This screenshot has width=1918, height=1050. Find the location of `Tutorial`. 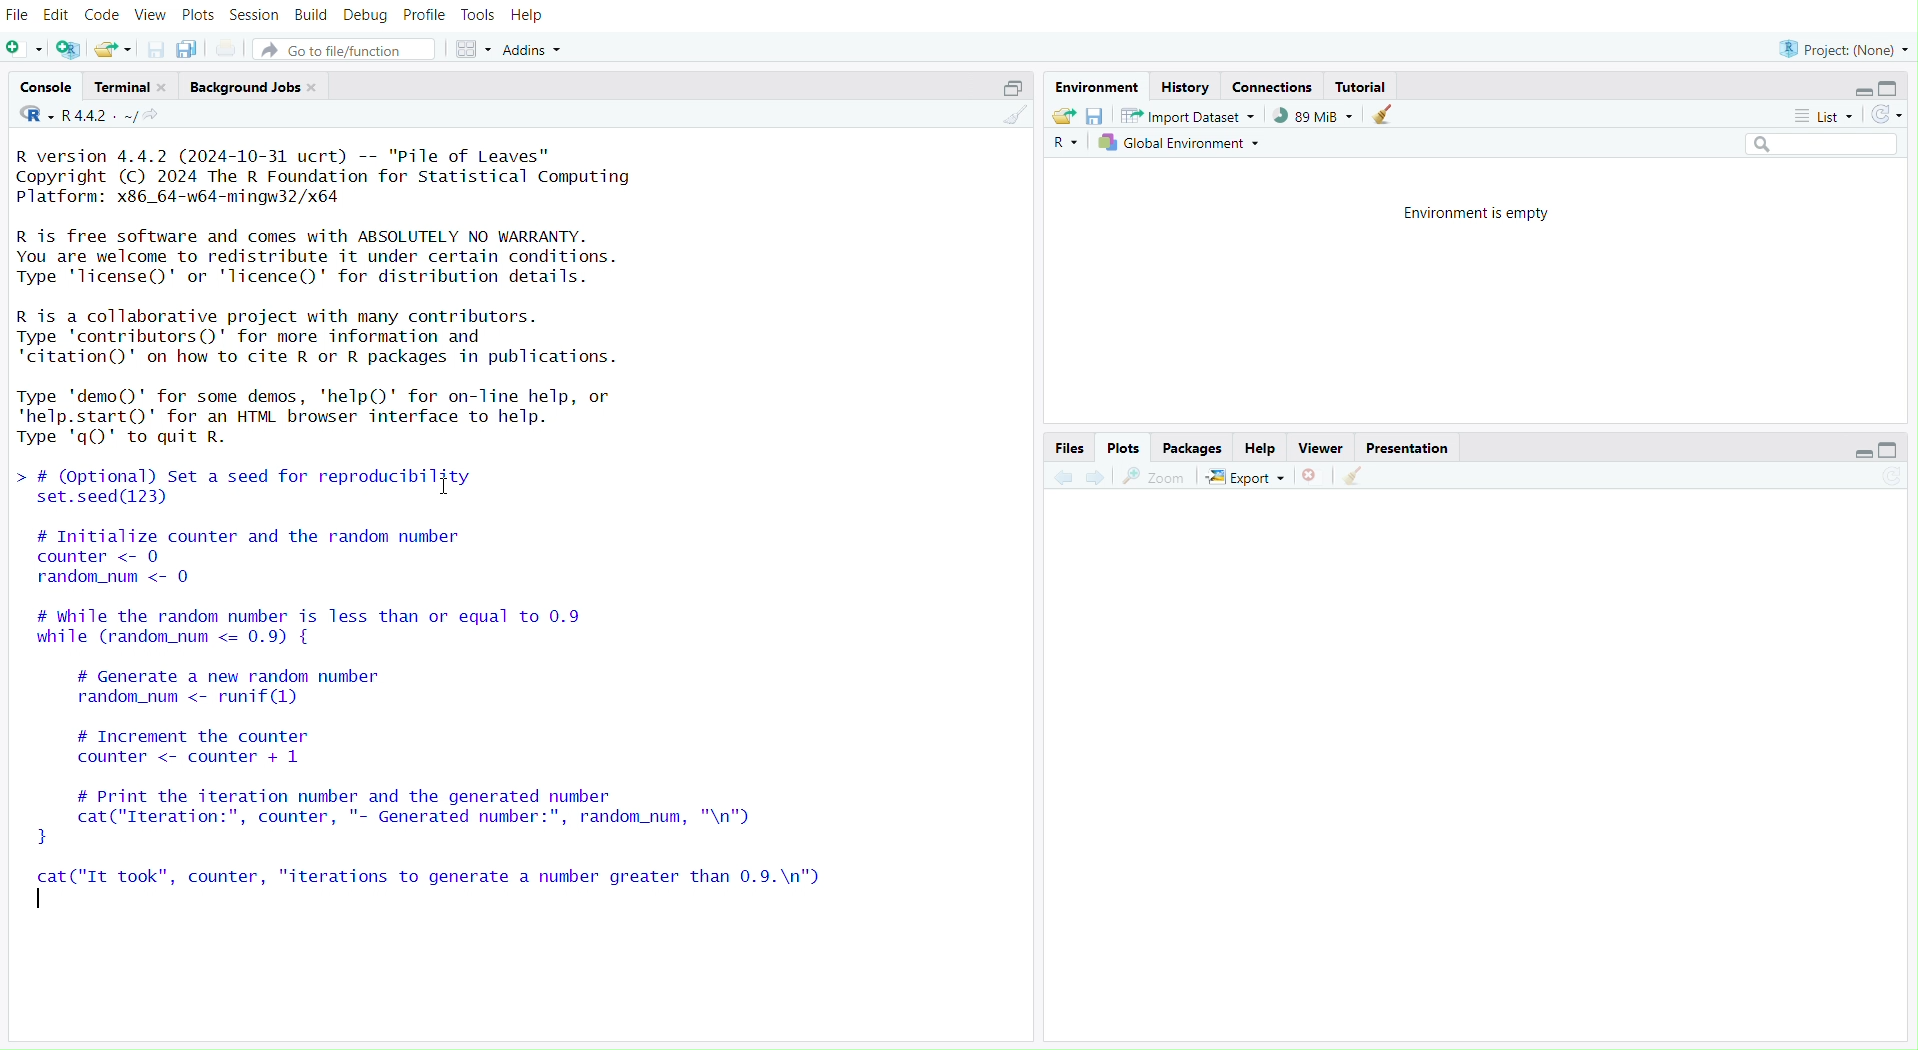

Tutorial is located at coordinates (1364, 86).